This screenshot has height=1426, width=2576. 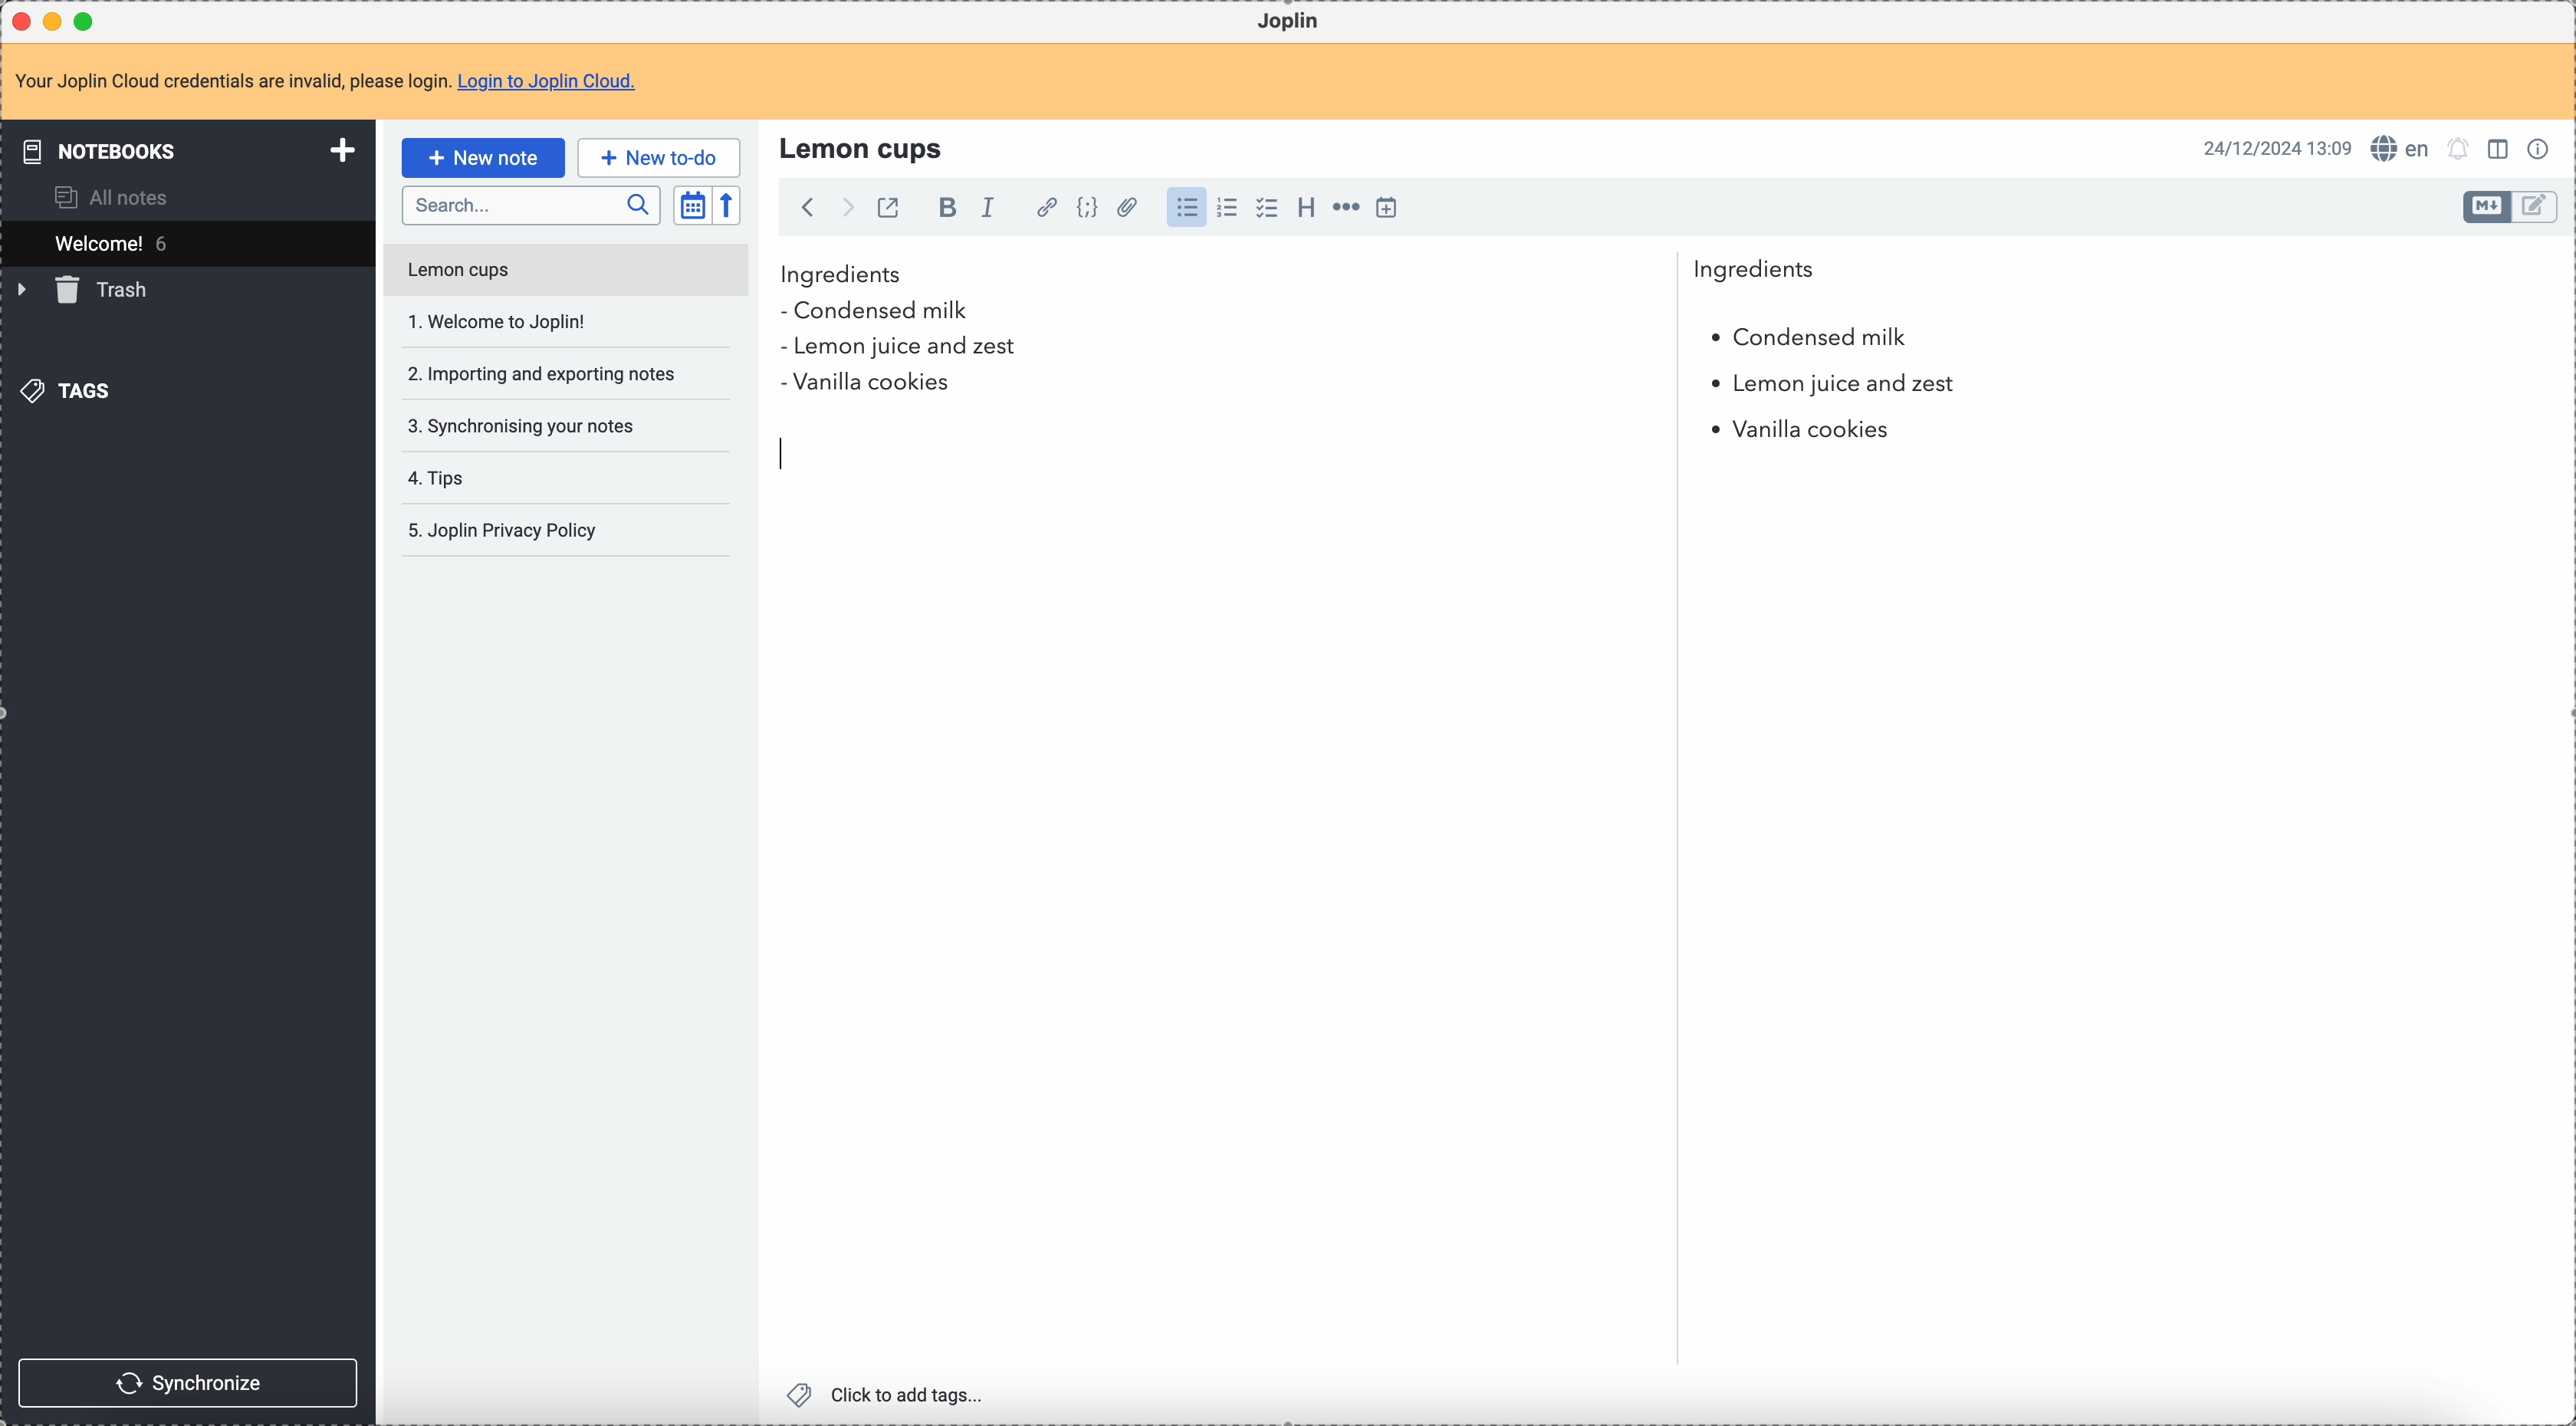 I want to click on search bar, so click(x=530, y=206).